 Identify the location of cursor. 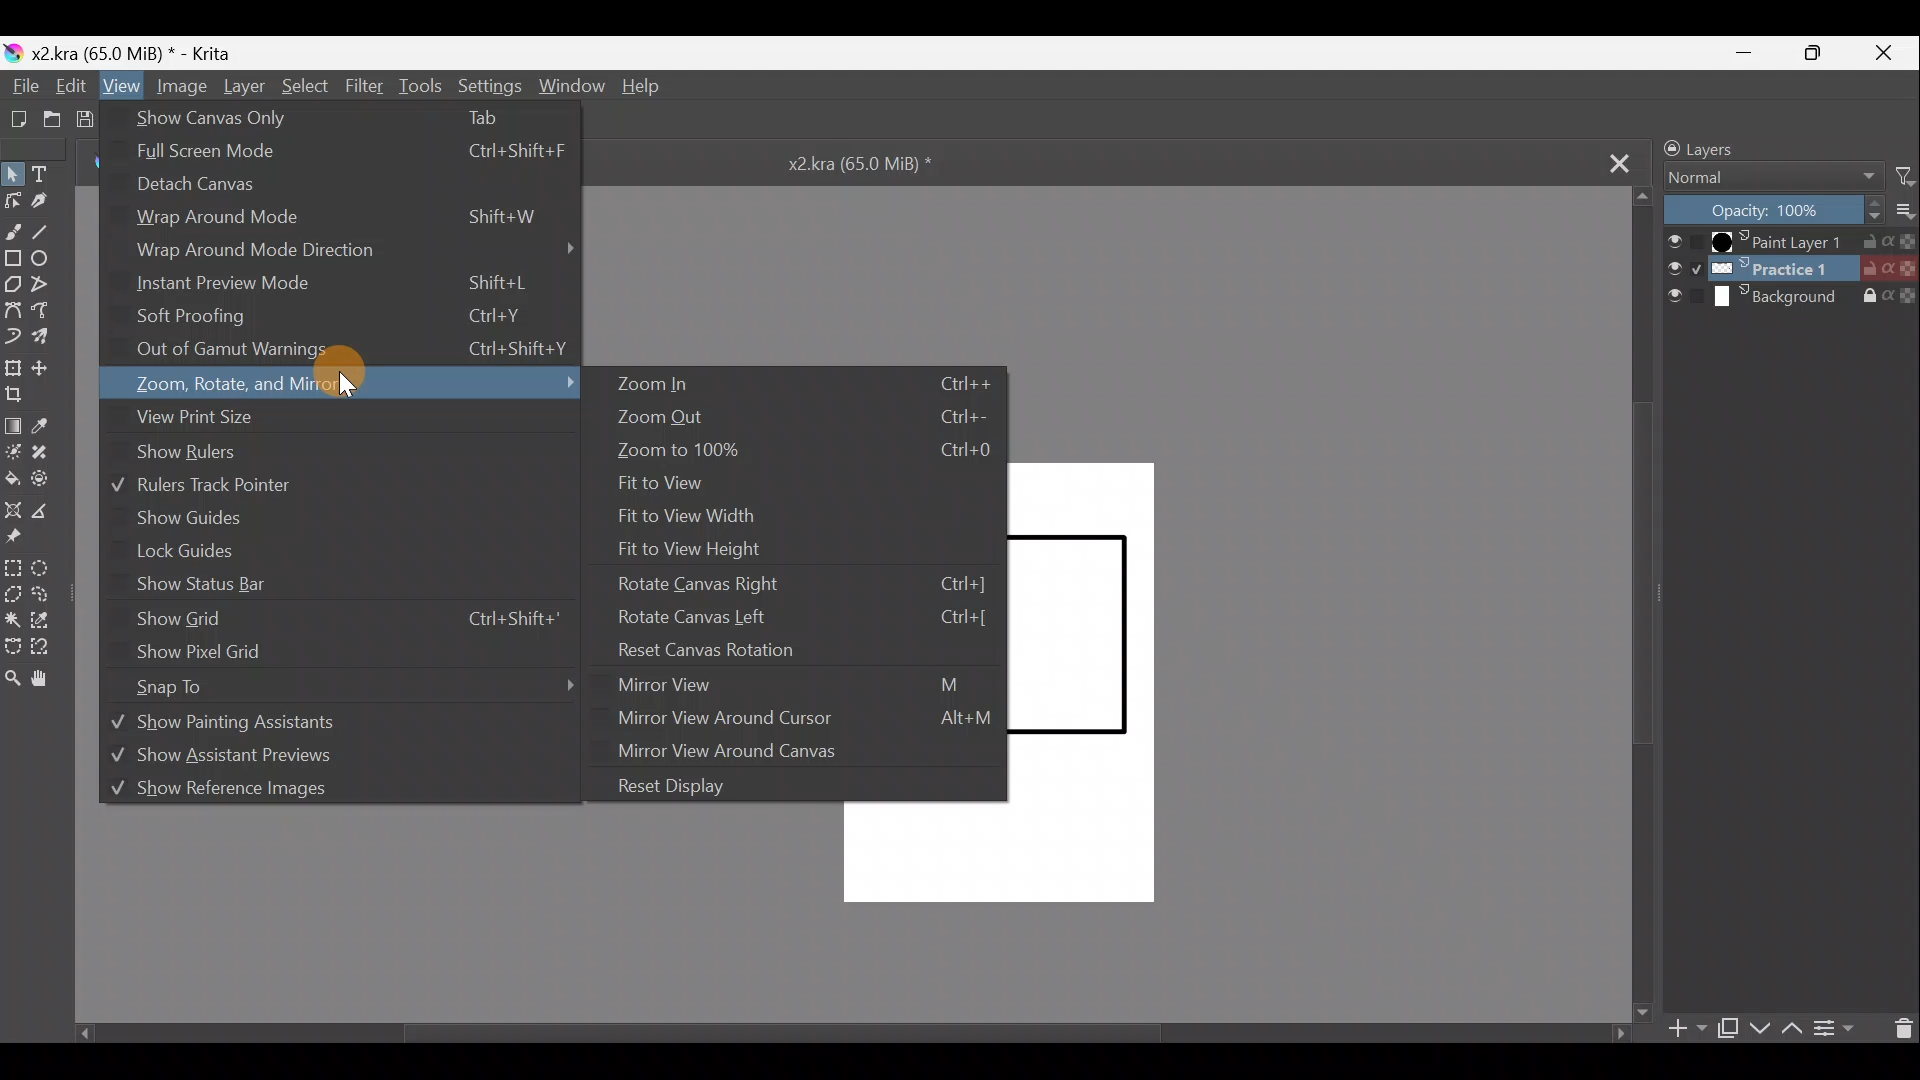
(344, 387).